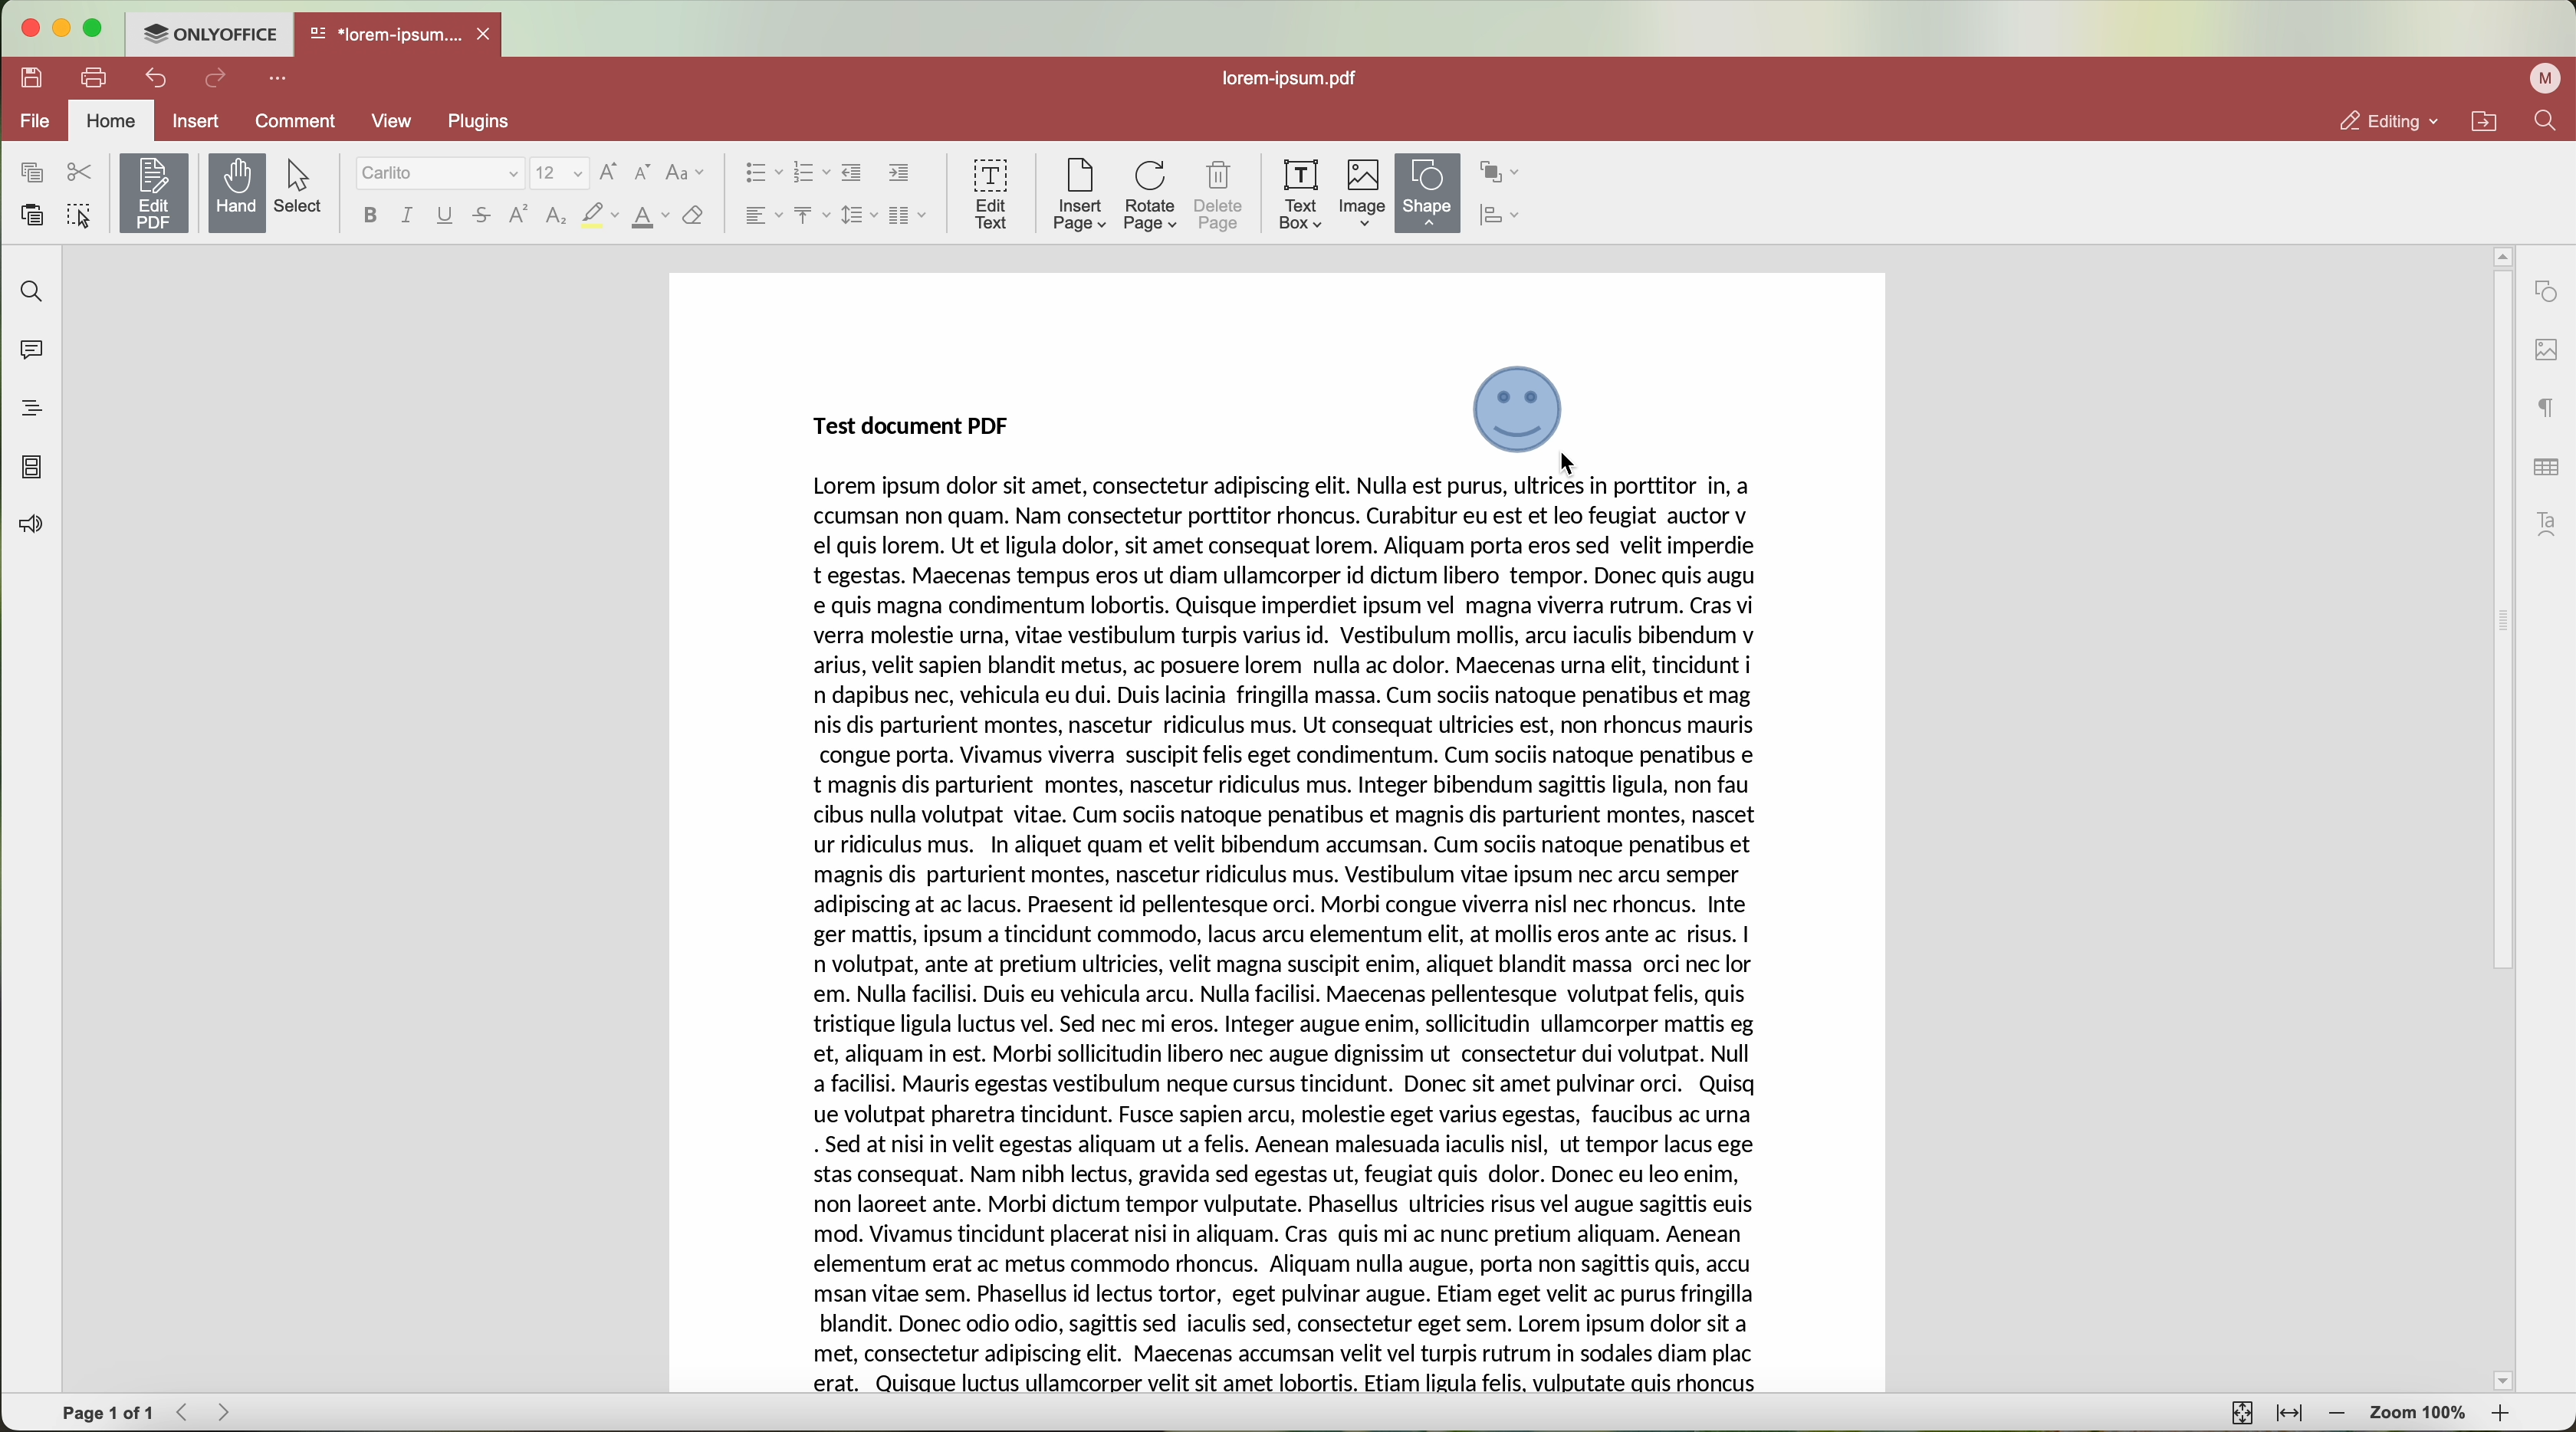 This screenshot has height=1432, width=2576. Describe the element at coordinates (79, 172) in the screenshot. I see `cut` at that location.